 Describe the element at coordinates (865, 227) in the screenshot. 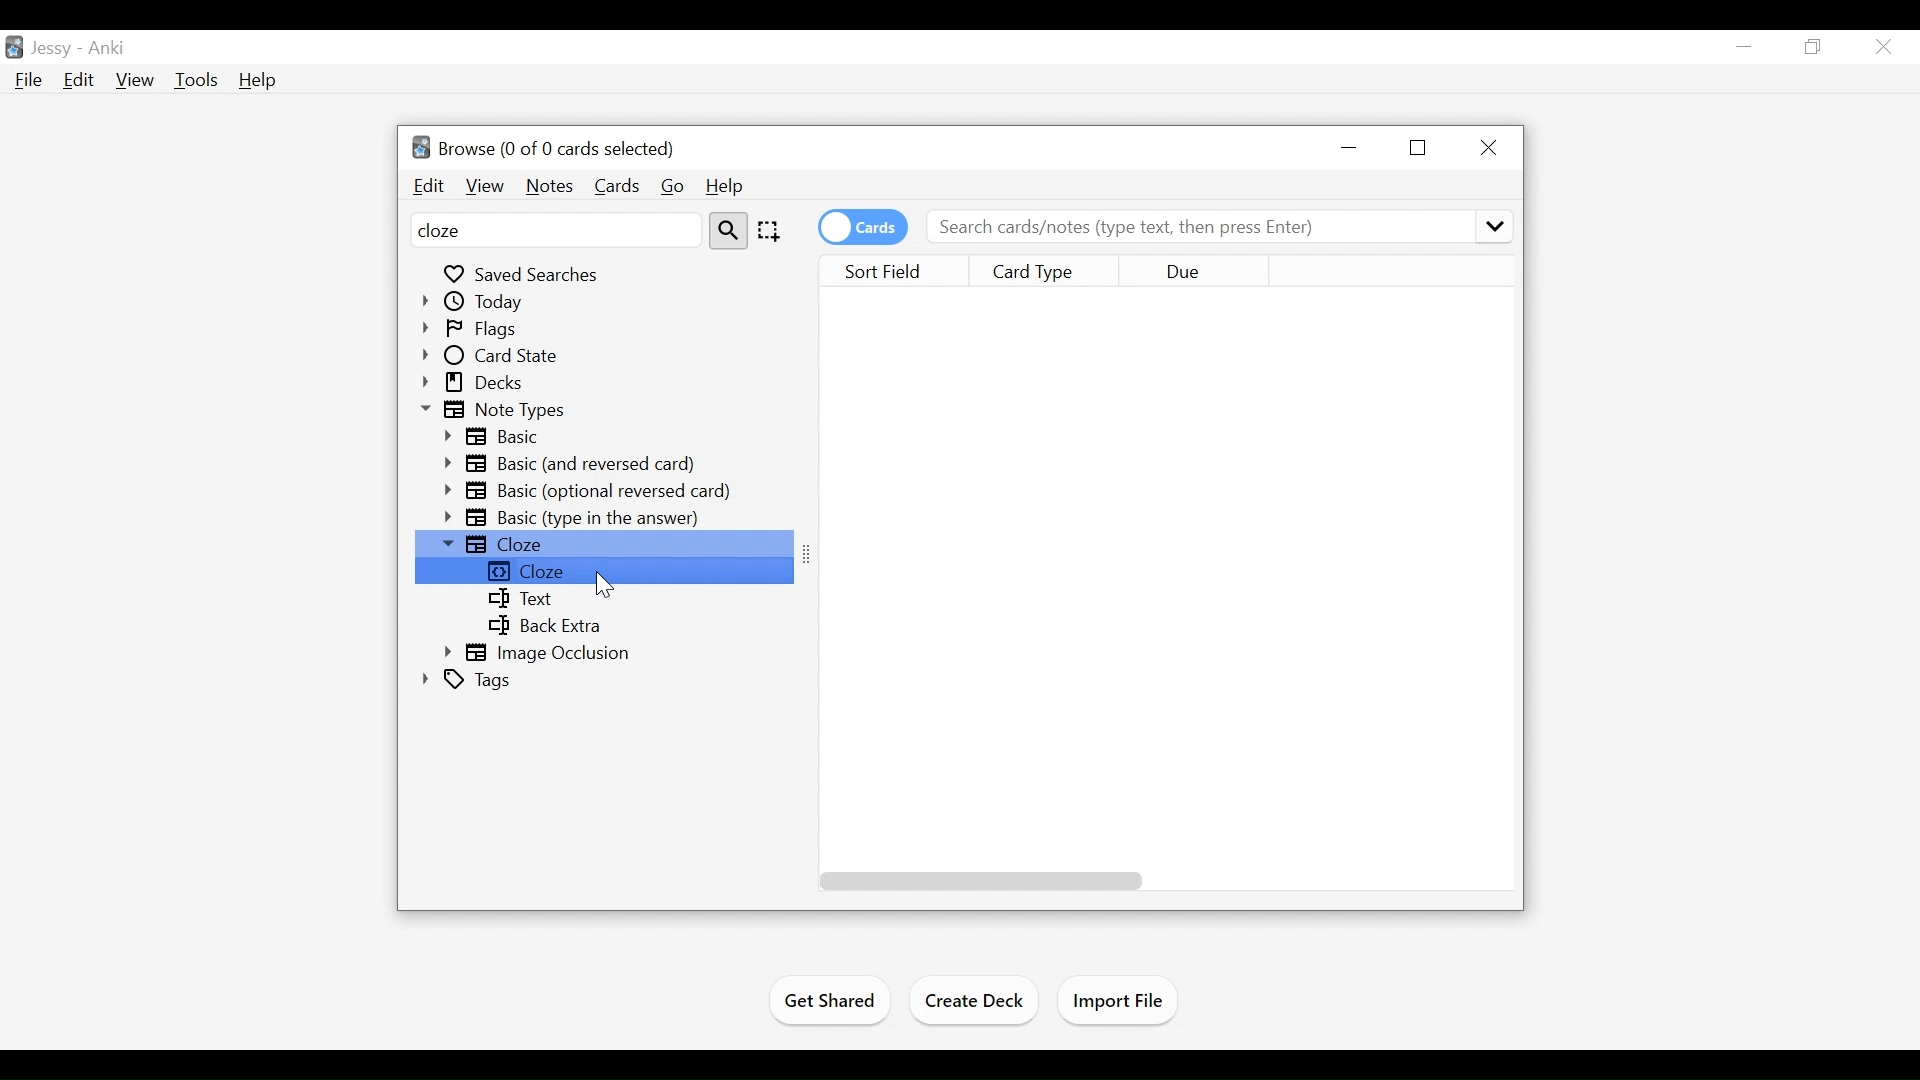

I see `Toggle Cards` at that location.